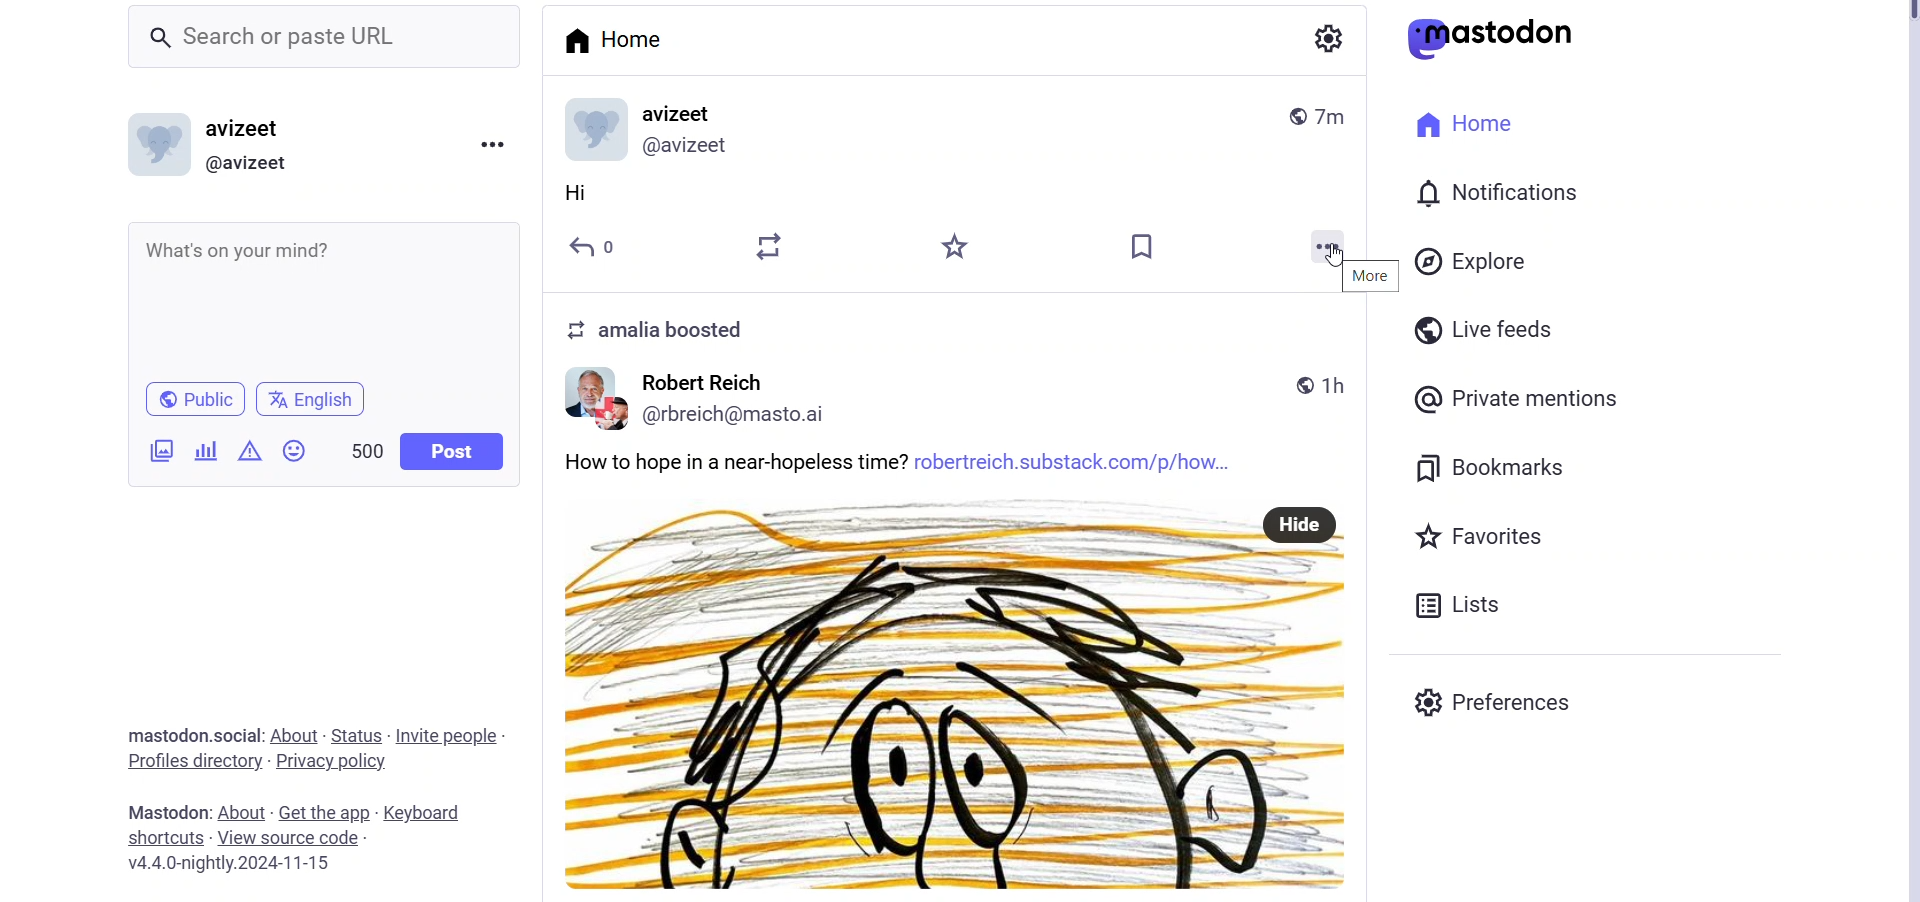 This screenshot has width=1920, height=902. I want to click on Favorites, so click(950, 247).